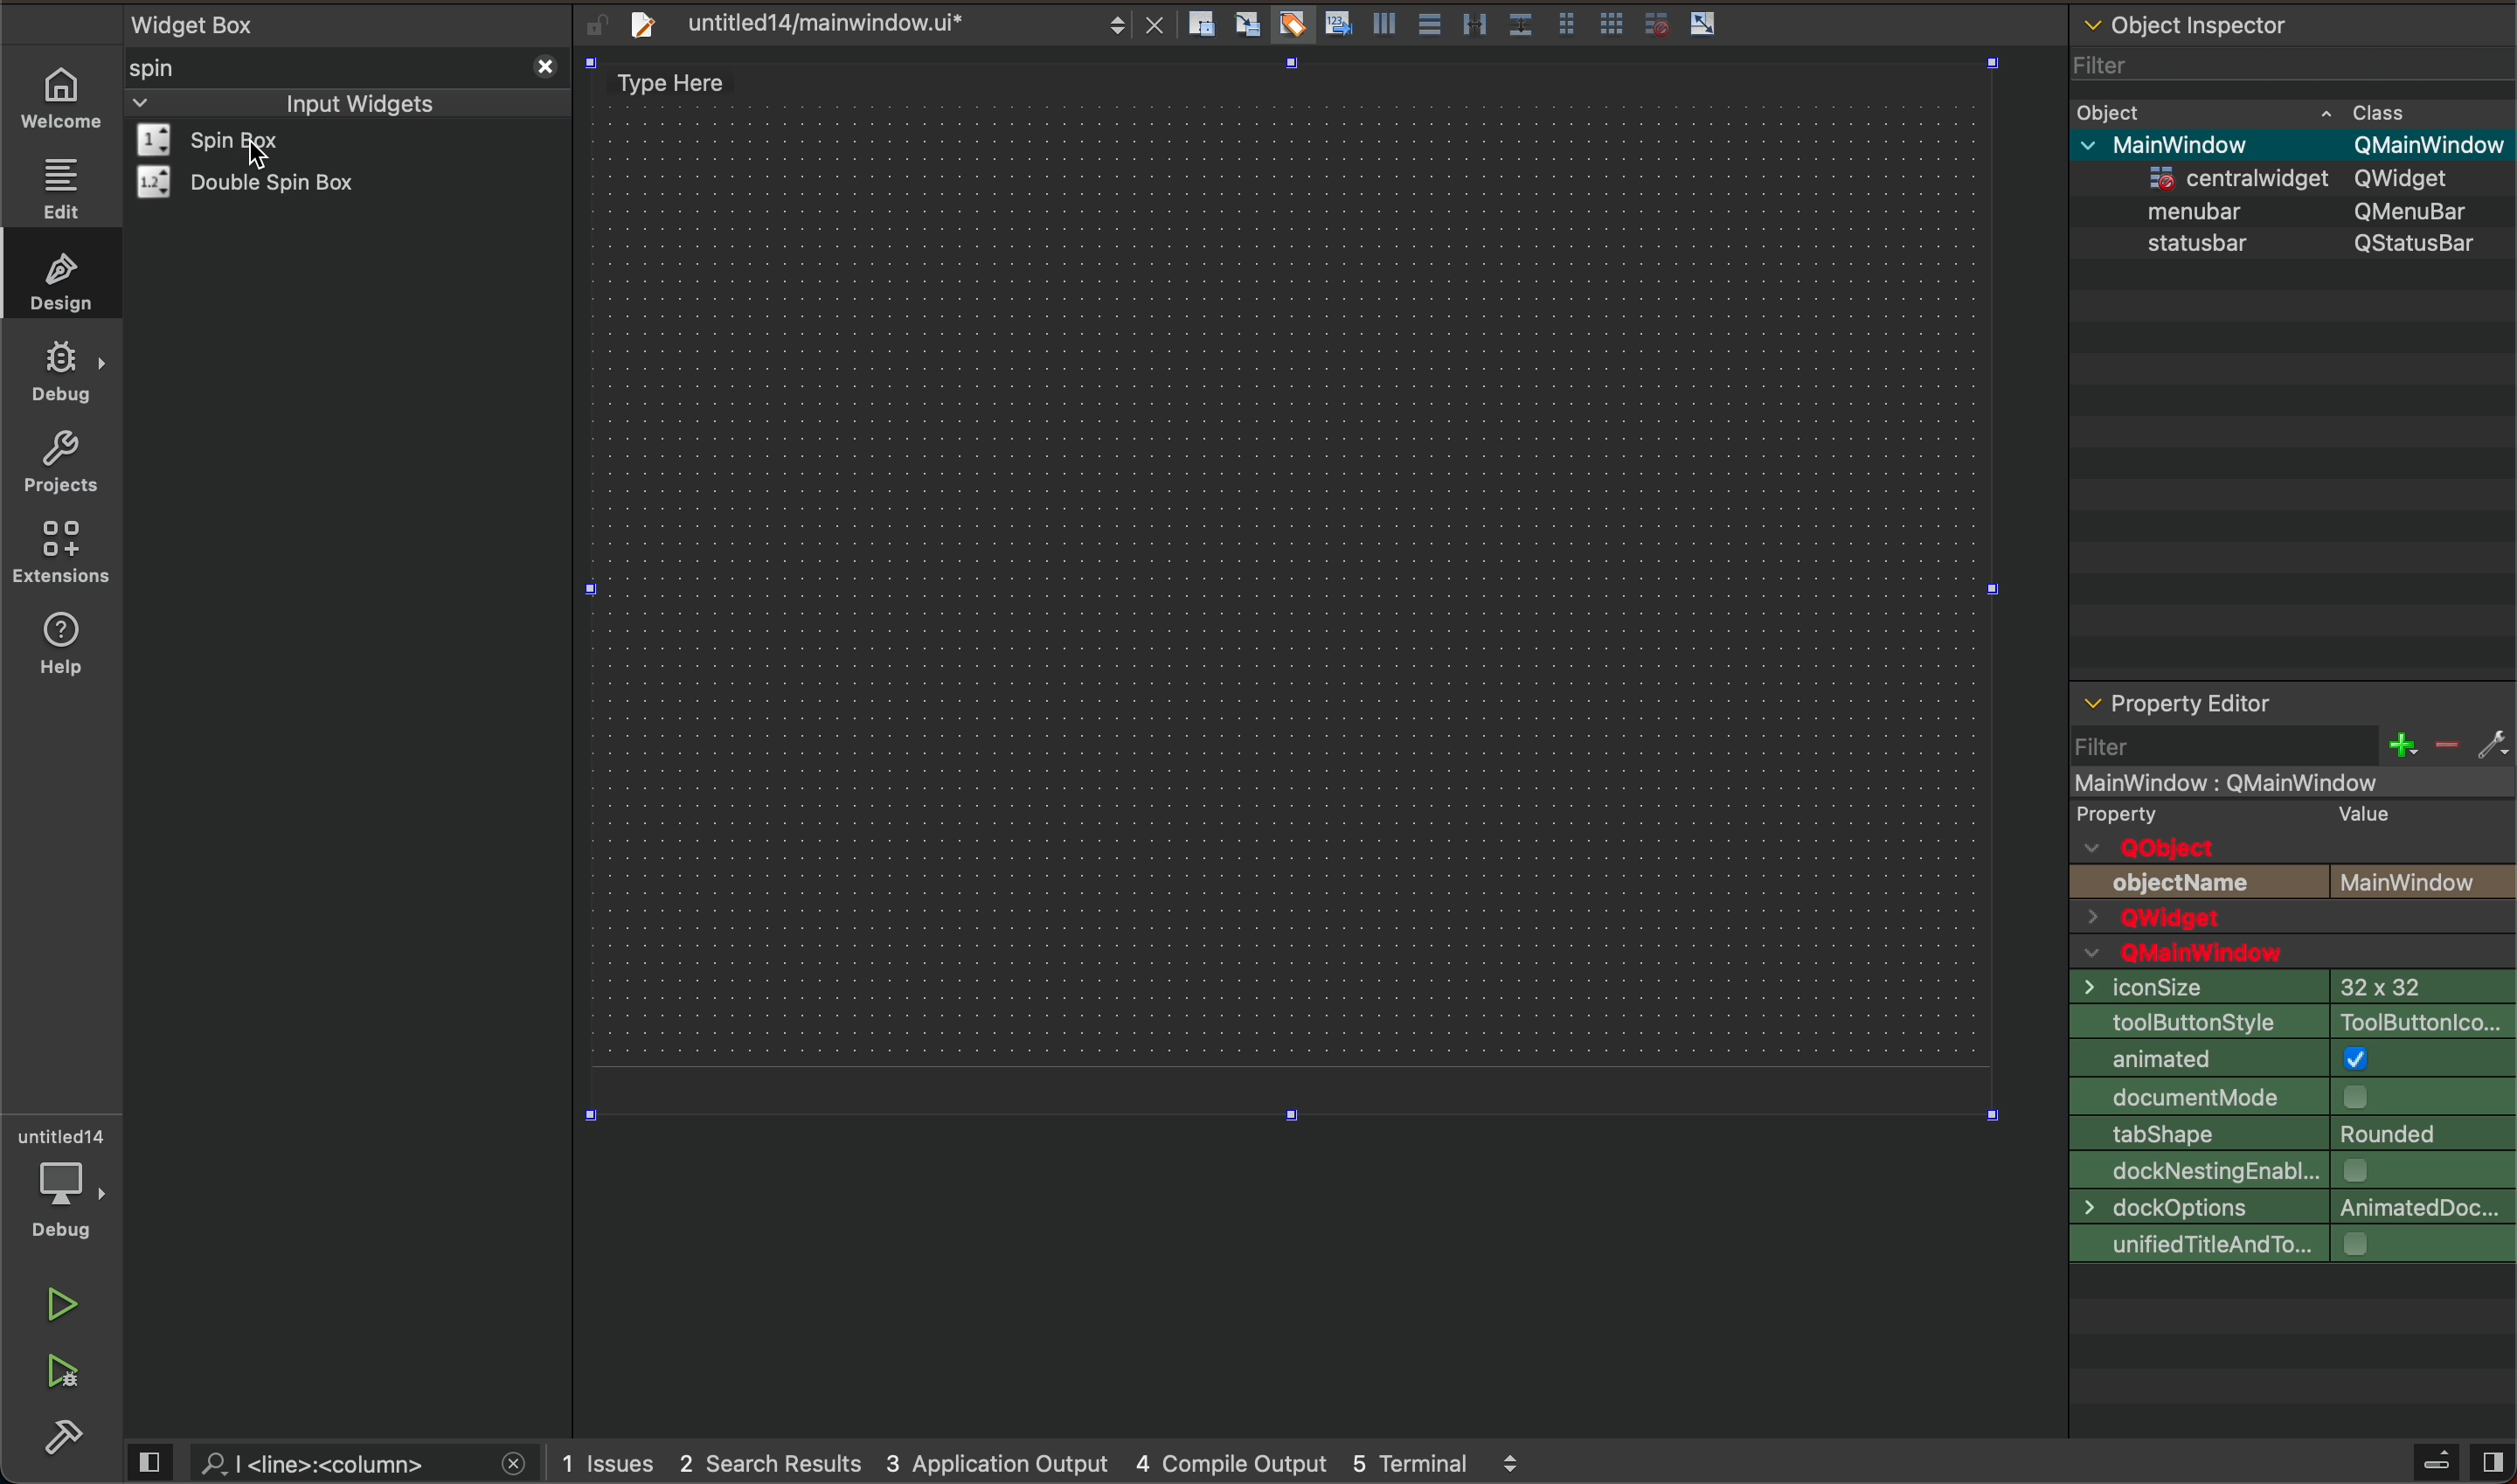  I want to click on run, so click(59, 1305).